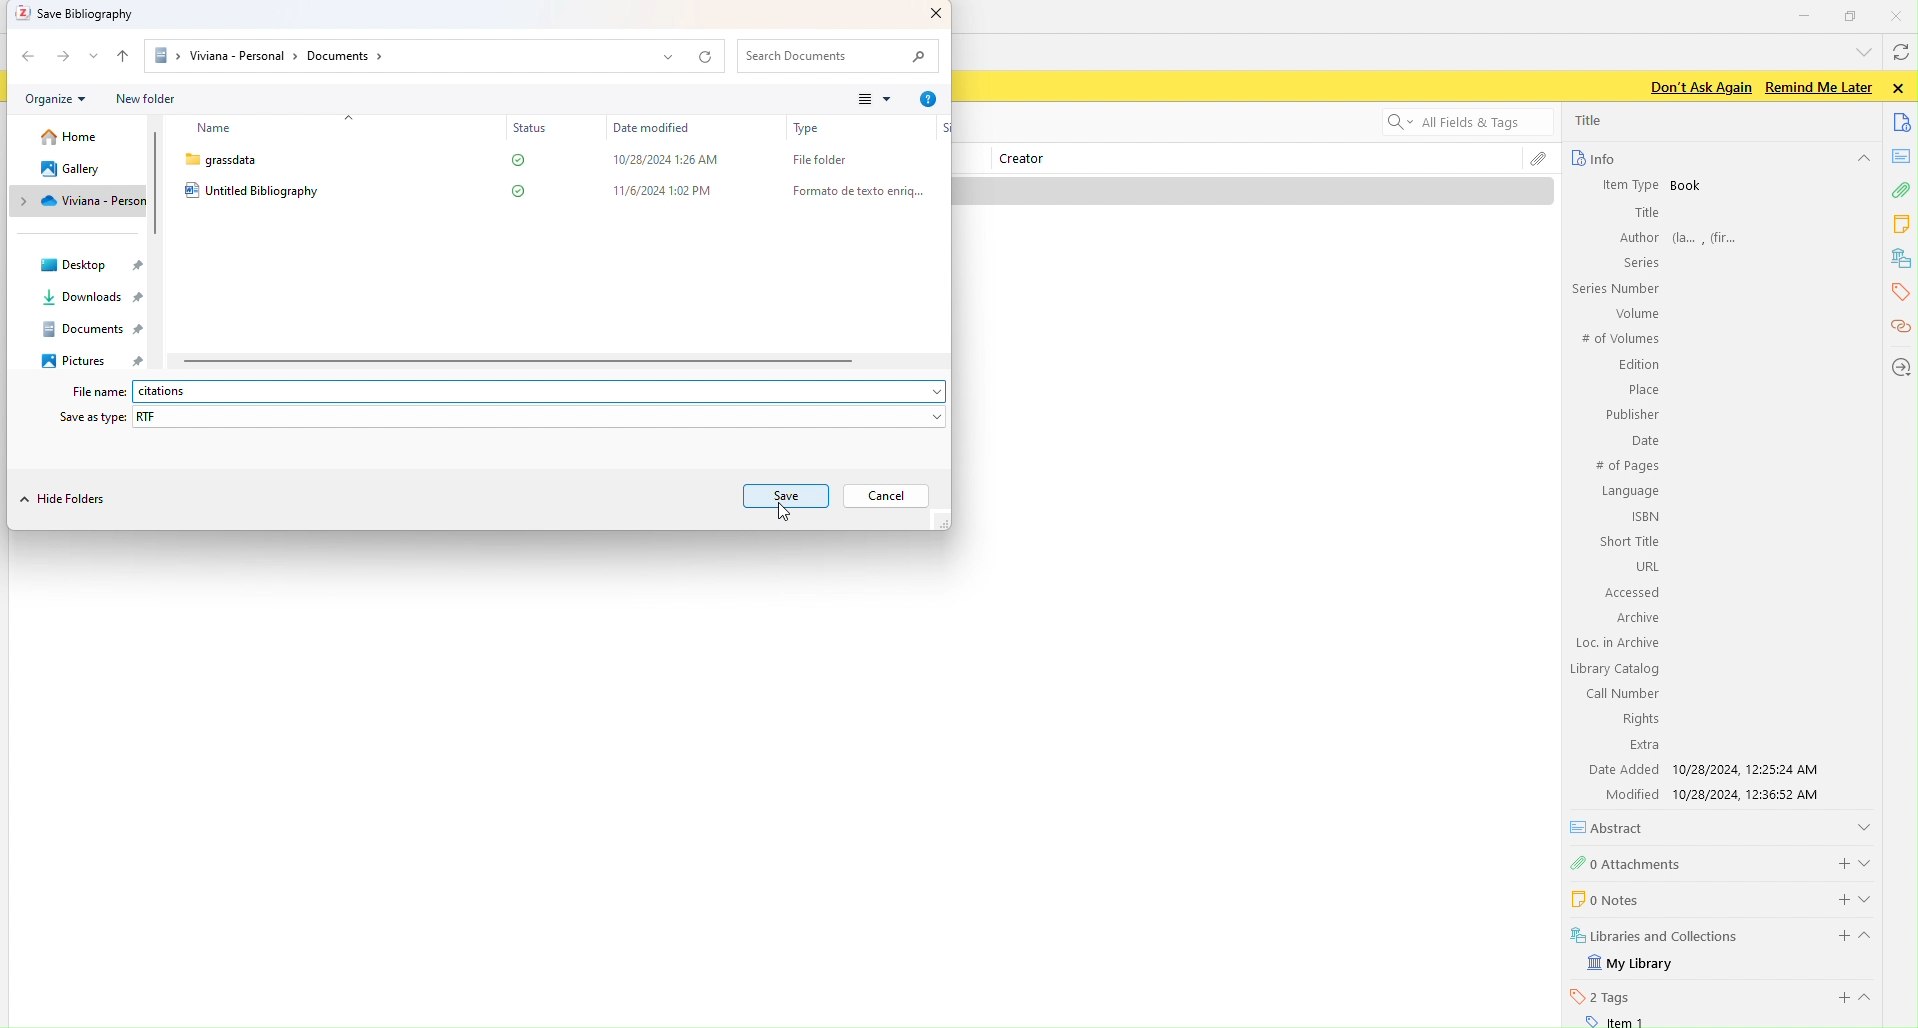 This screenshot has height=1028, width=1918. What do you see at coordinates (1603, 898) in the screenshot?
I see `0 Notes` at bounding box center [1603, 898].